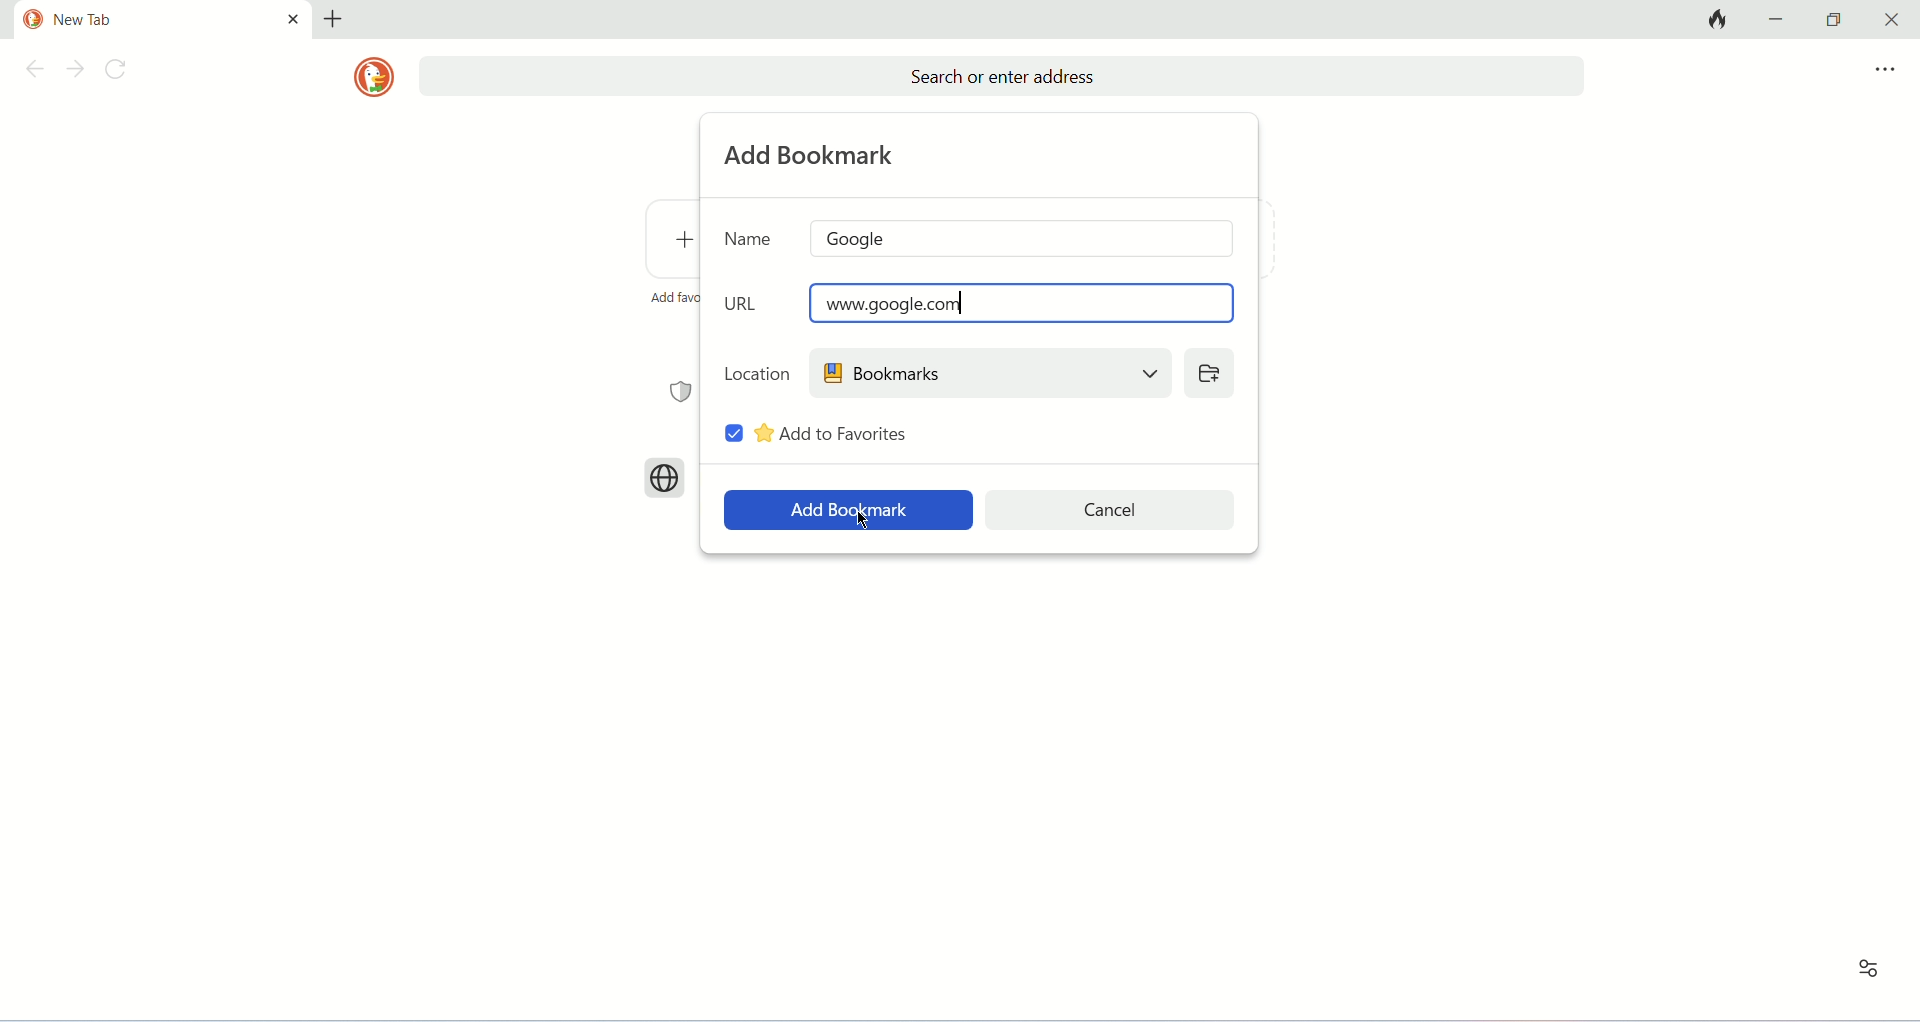 The width and height of the screenshot is (1920, 1022). What do you see at coordinates (373, 77) in the screenshot?
I see `logo` at bounding box center [373, 77].